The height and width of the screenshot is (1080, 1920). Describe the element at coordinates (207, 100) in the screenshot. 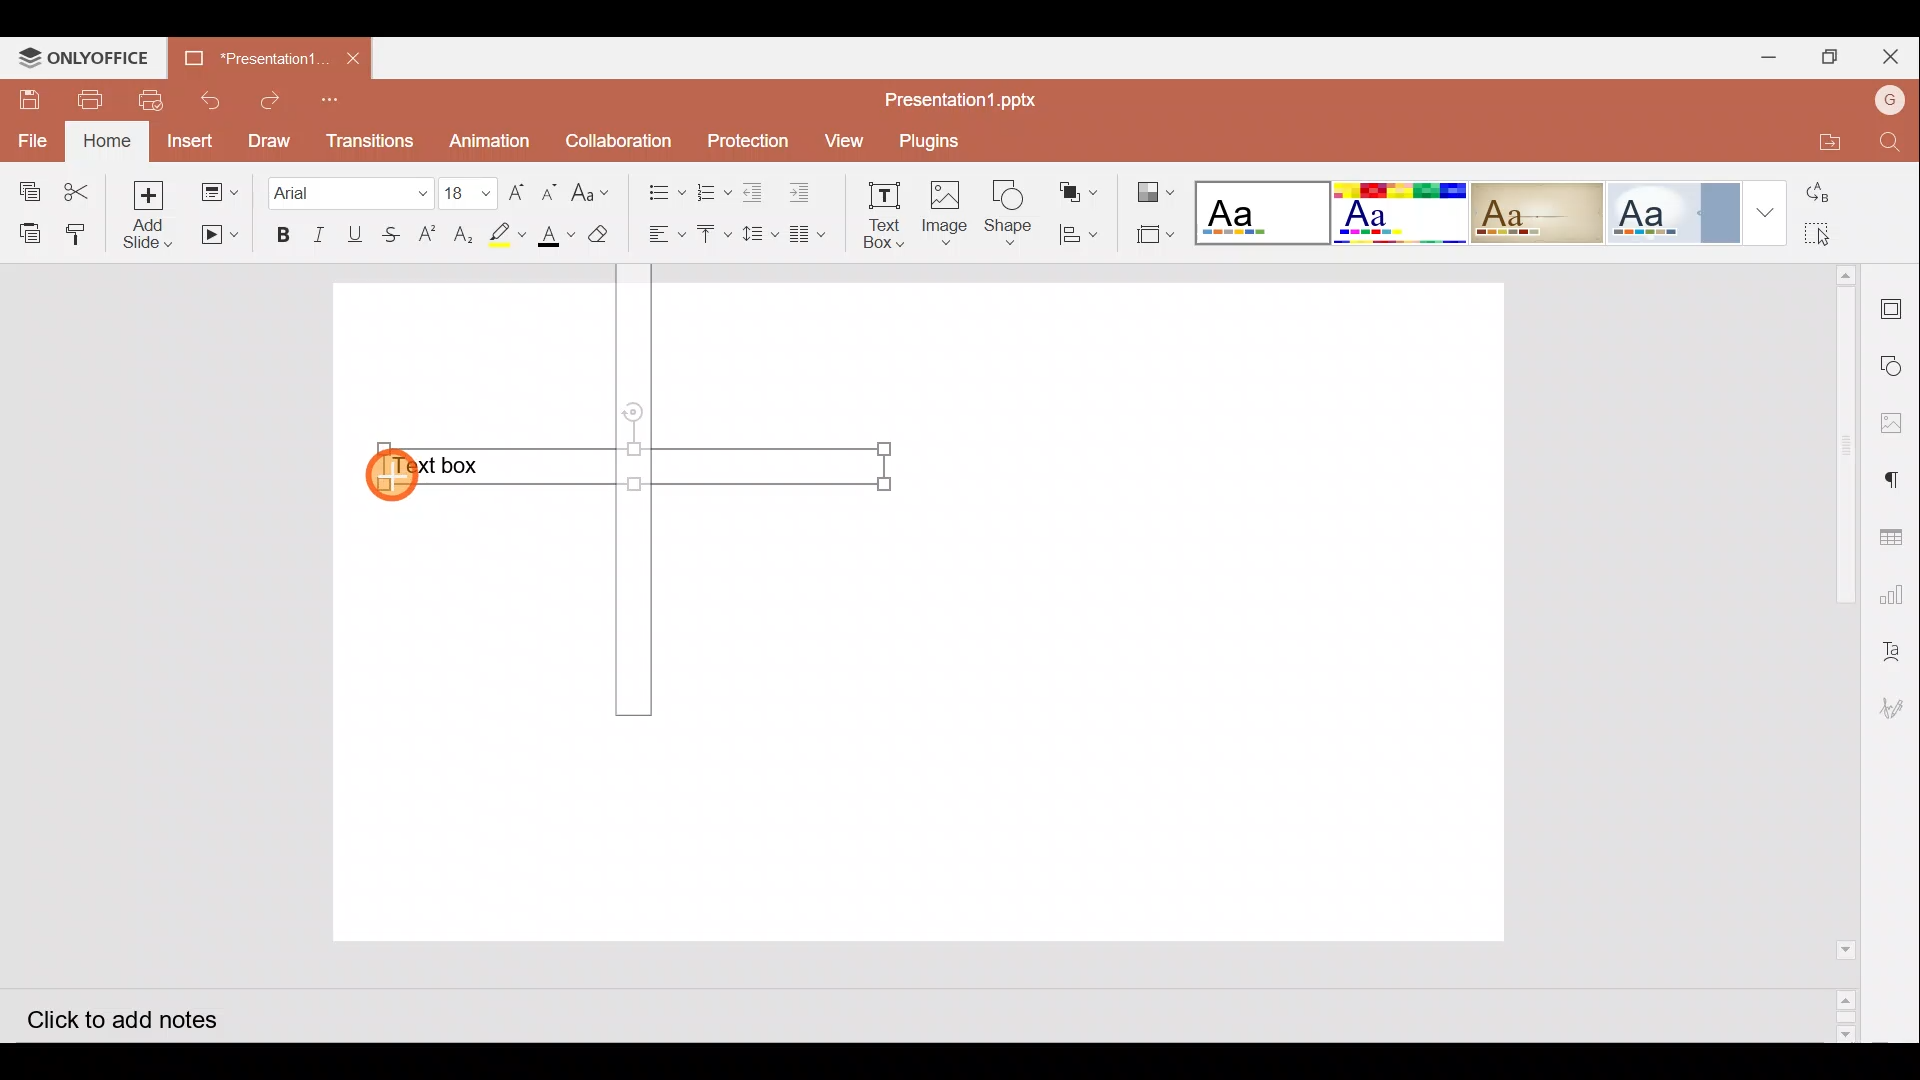

I see `Undo` at that location.